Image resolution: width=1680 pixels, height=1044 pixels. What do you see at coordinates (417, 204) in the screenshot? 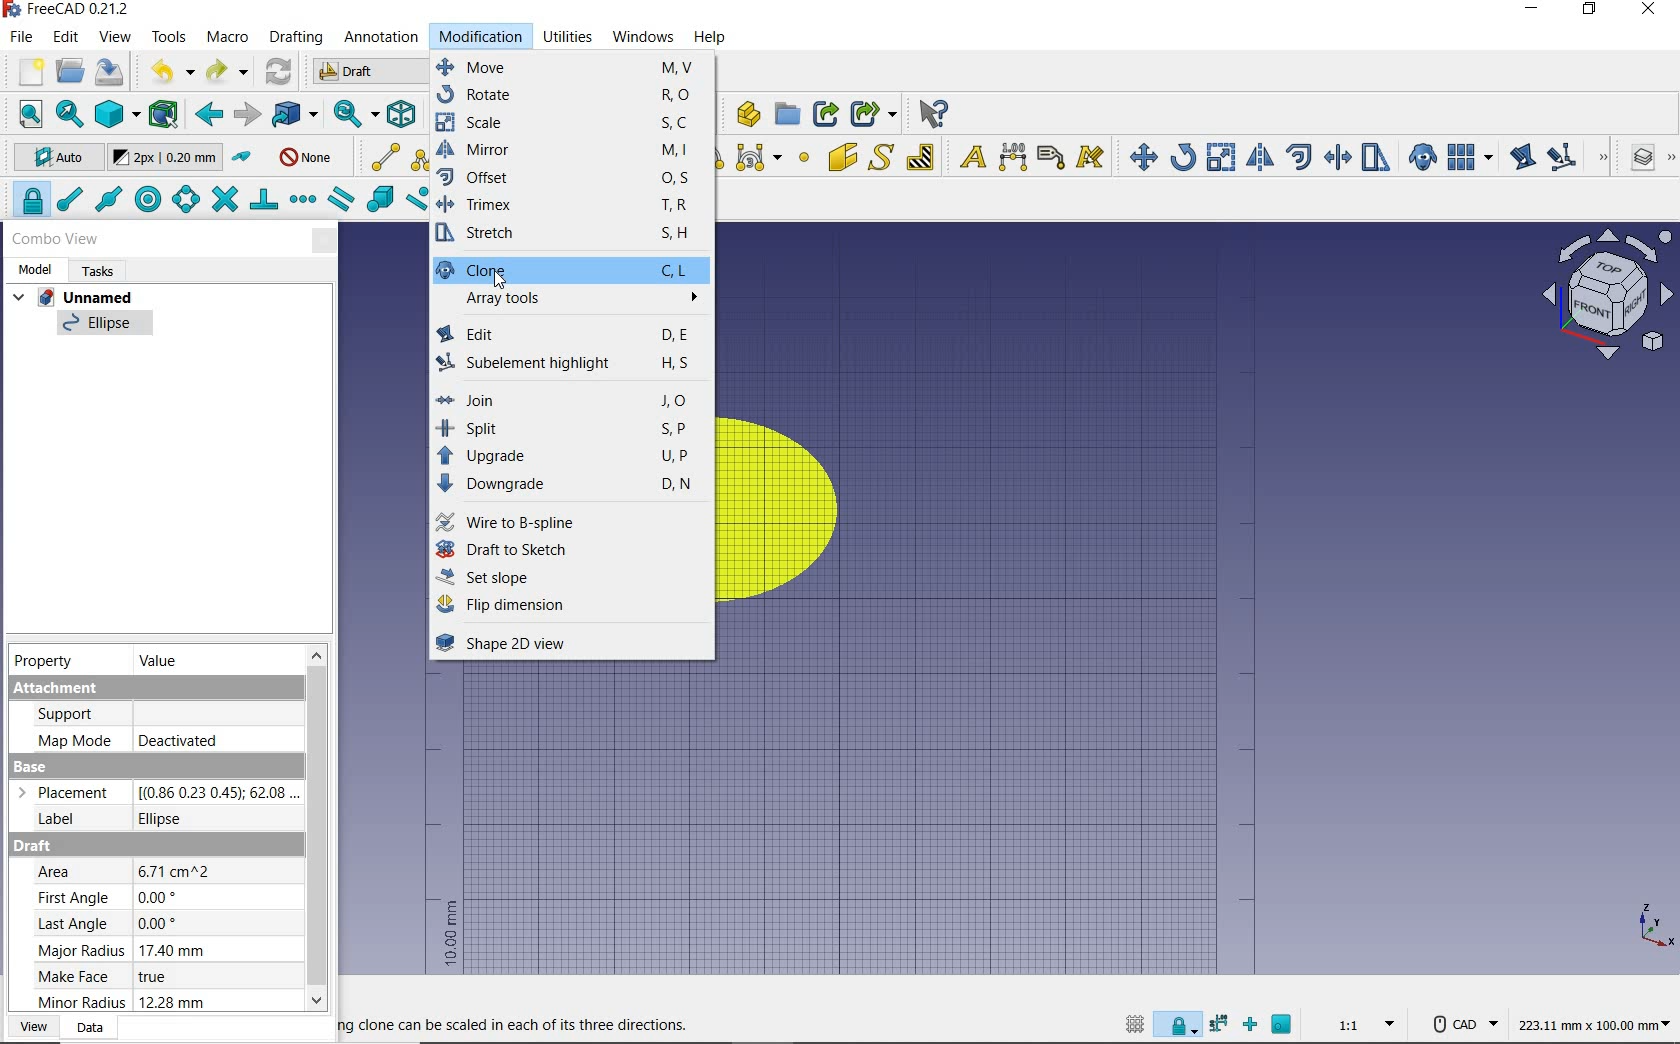
I see `snap near` at bounding box center [417, 204].